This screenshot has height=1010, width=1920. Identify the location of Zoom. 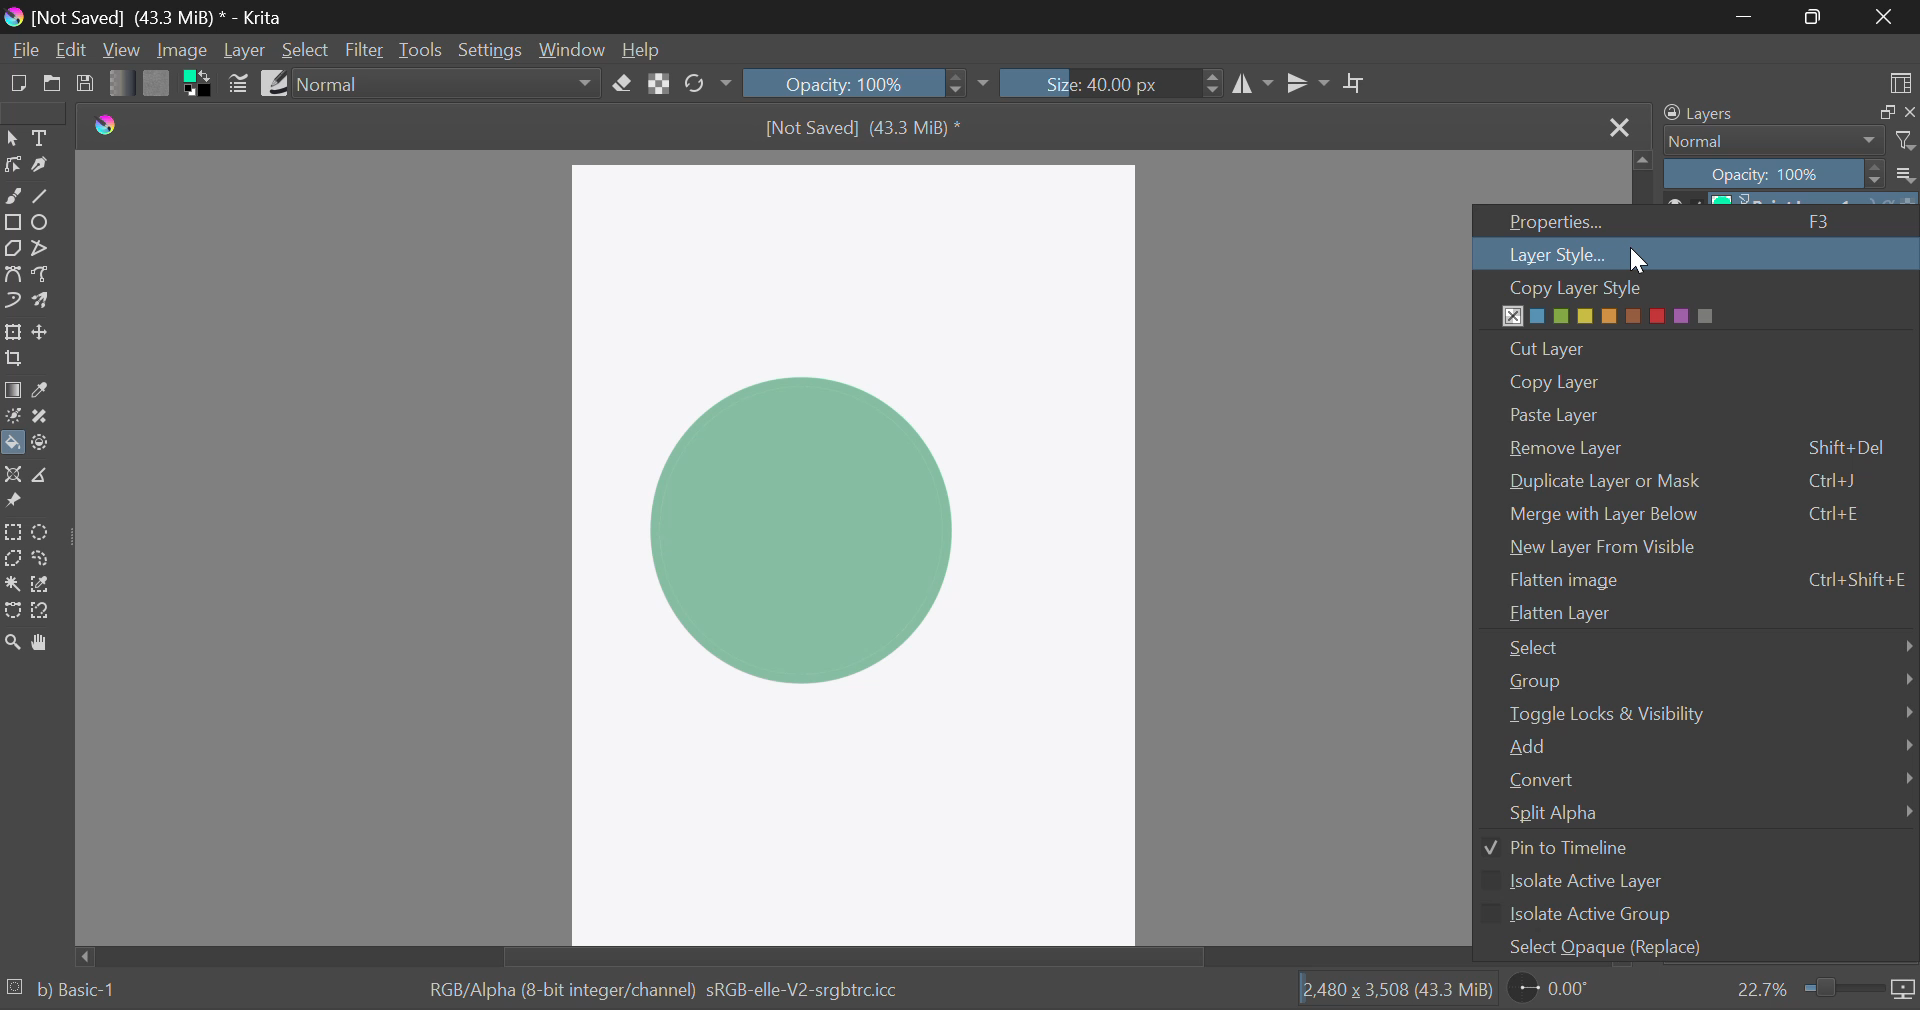
(13, 641).